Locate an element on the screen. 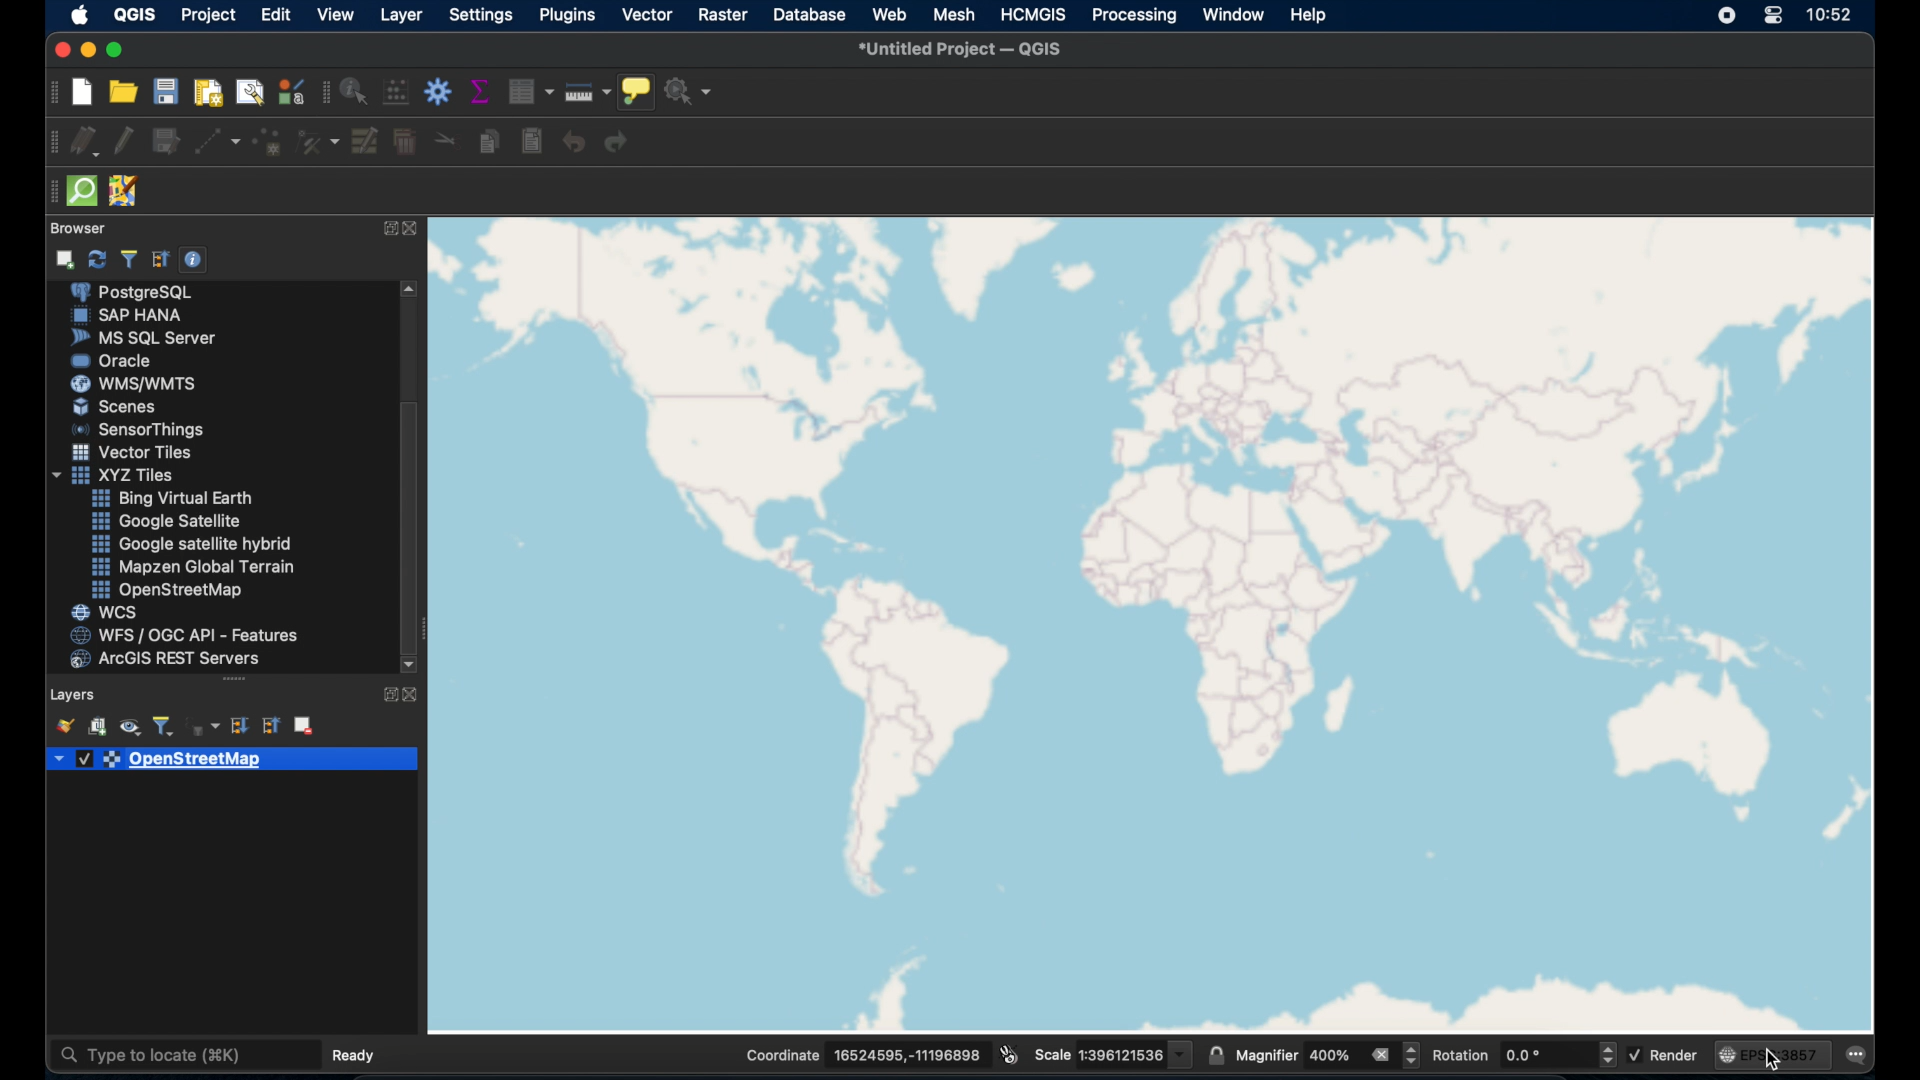 This screenshot has width=1920, height=1080. project toolbar is located at coordinates (50, 92).